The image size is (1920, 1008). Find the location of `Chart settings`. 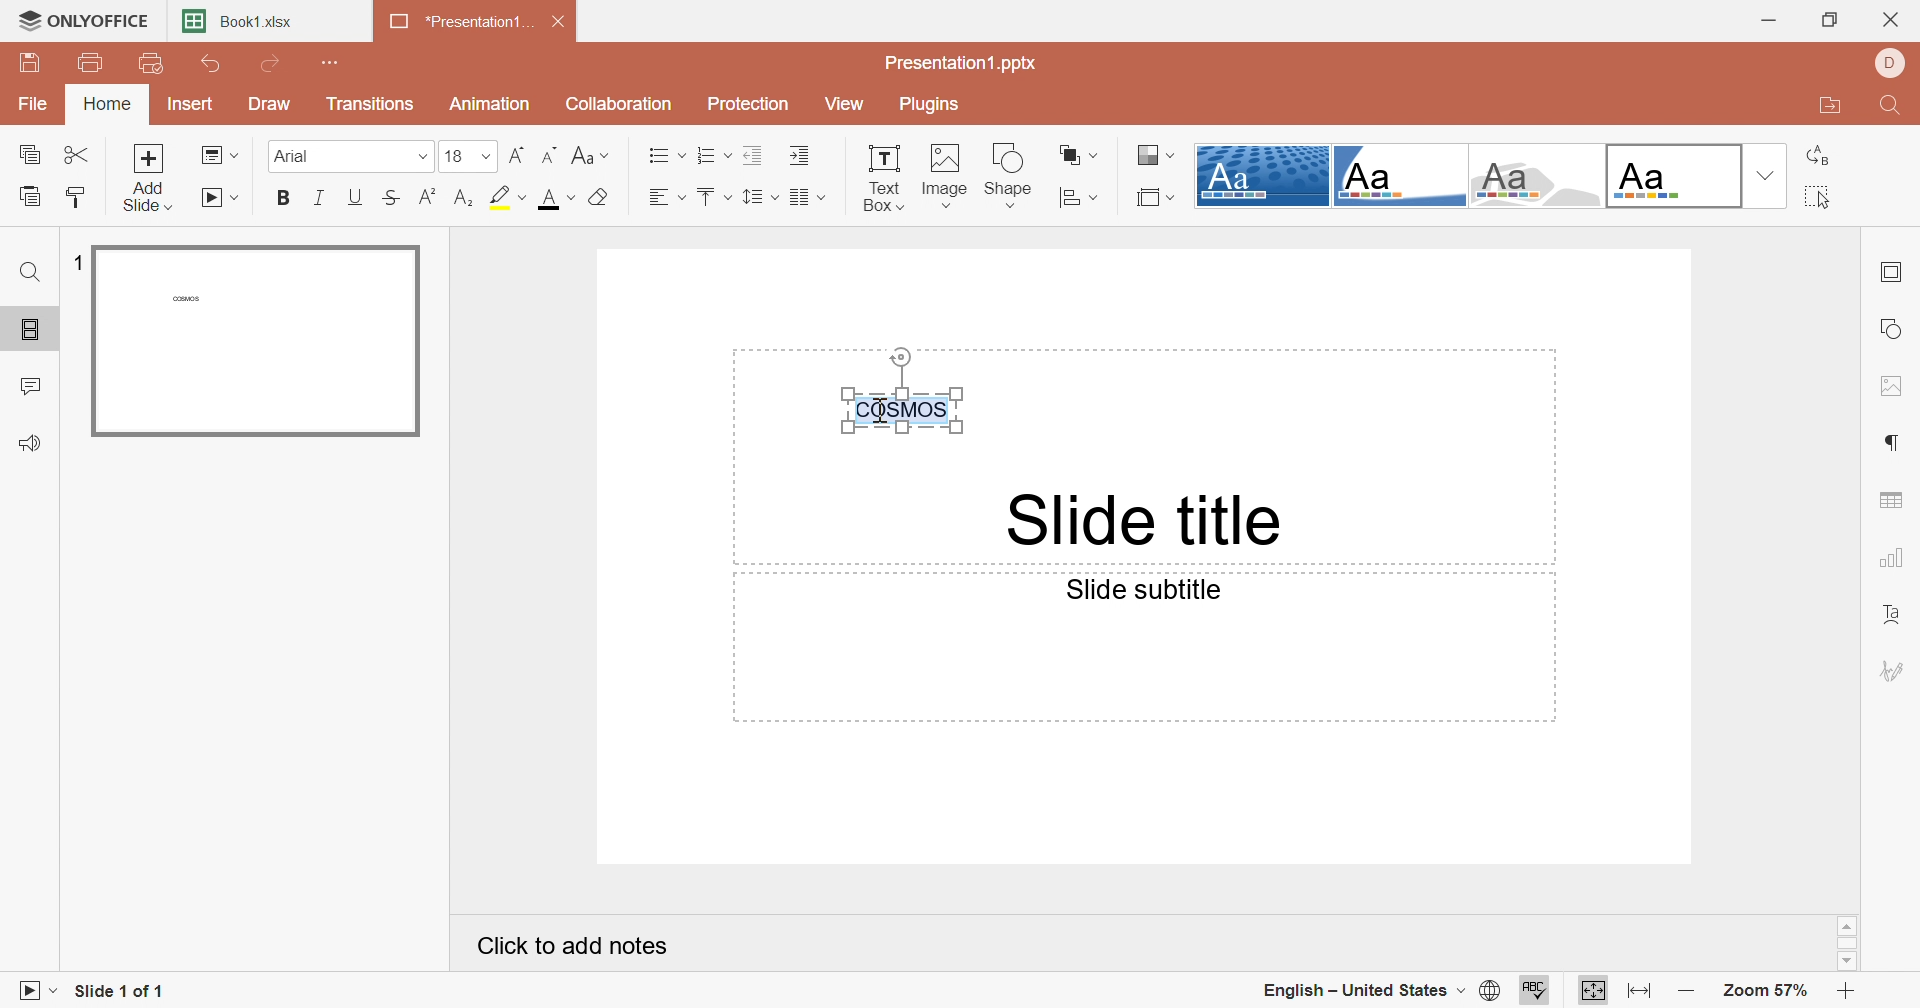

Chart settings is located at coordinates (1888, 556).